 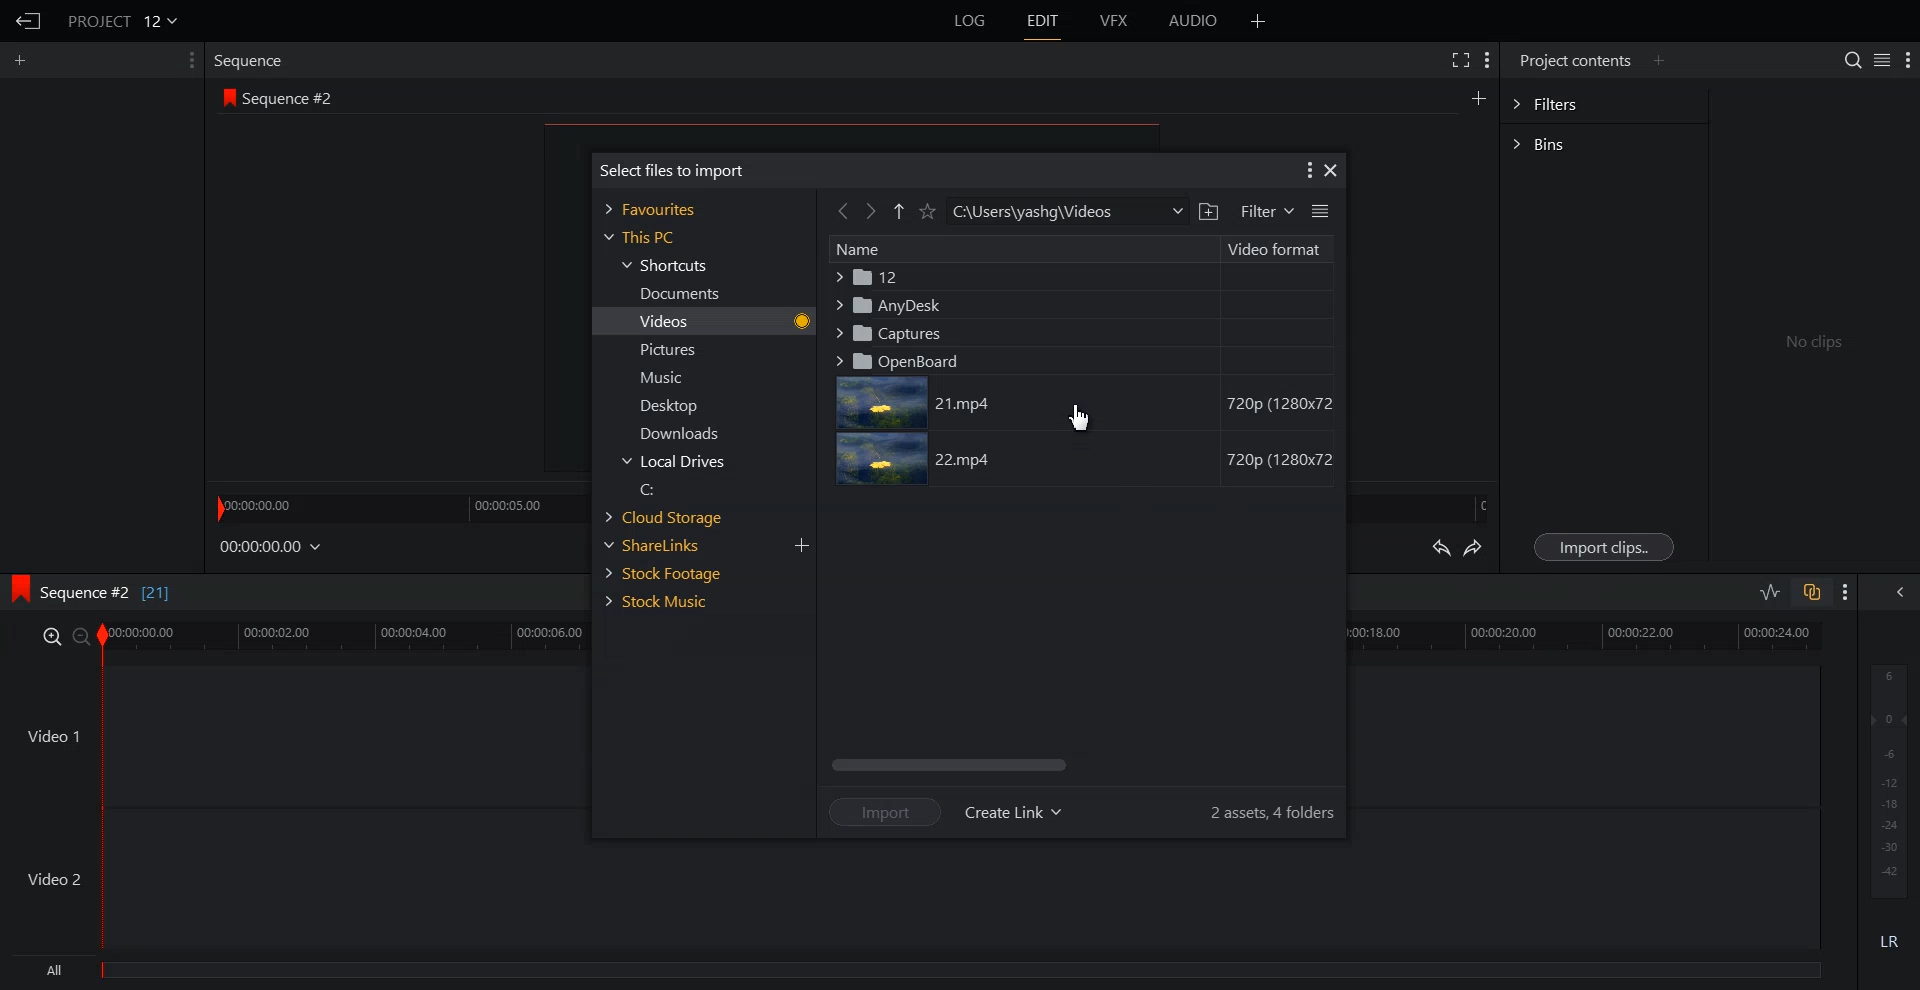 What do you see at coordinates (1886, 780) in the screenshot?
I see `Audio Output level` at bounding box center [1886, 780].